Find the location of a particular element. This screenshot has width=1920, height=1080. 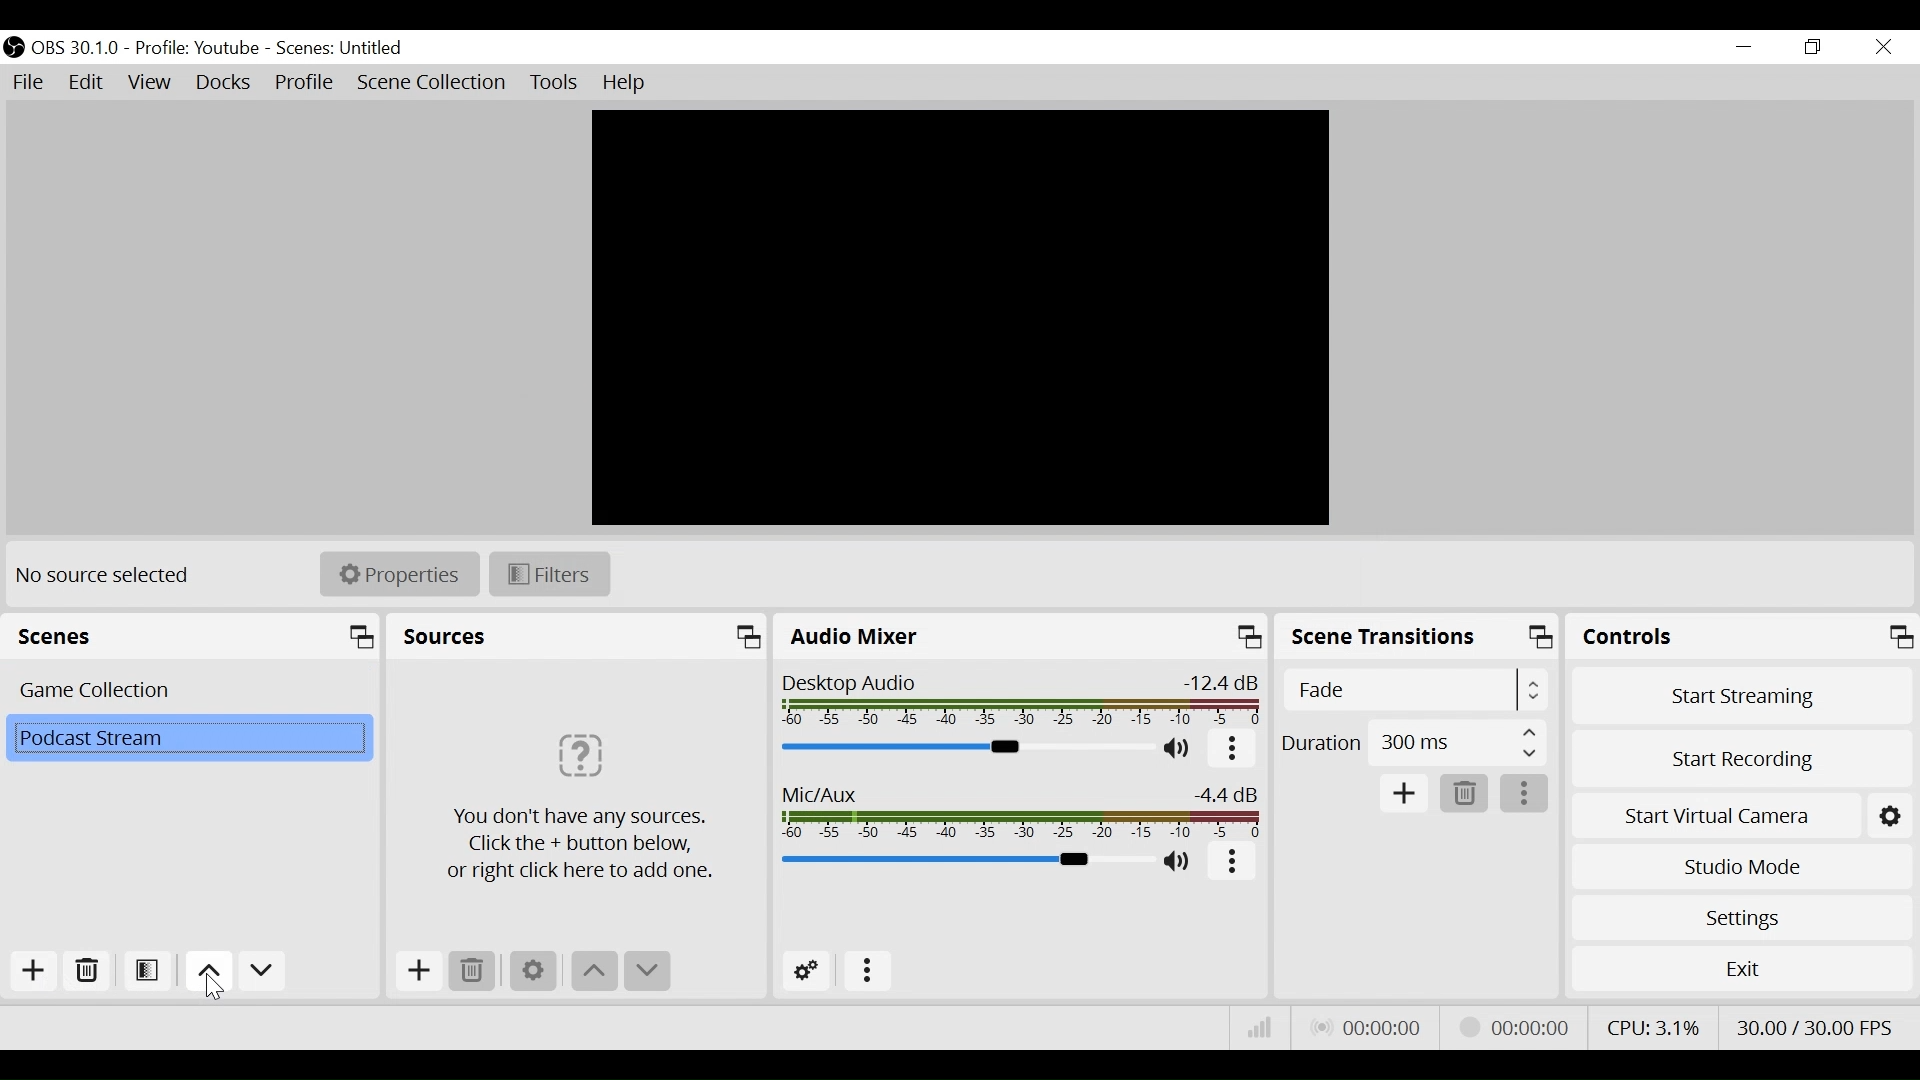

(un)mute is located at coordinates (1178, 864).